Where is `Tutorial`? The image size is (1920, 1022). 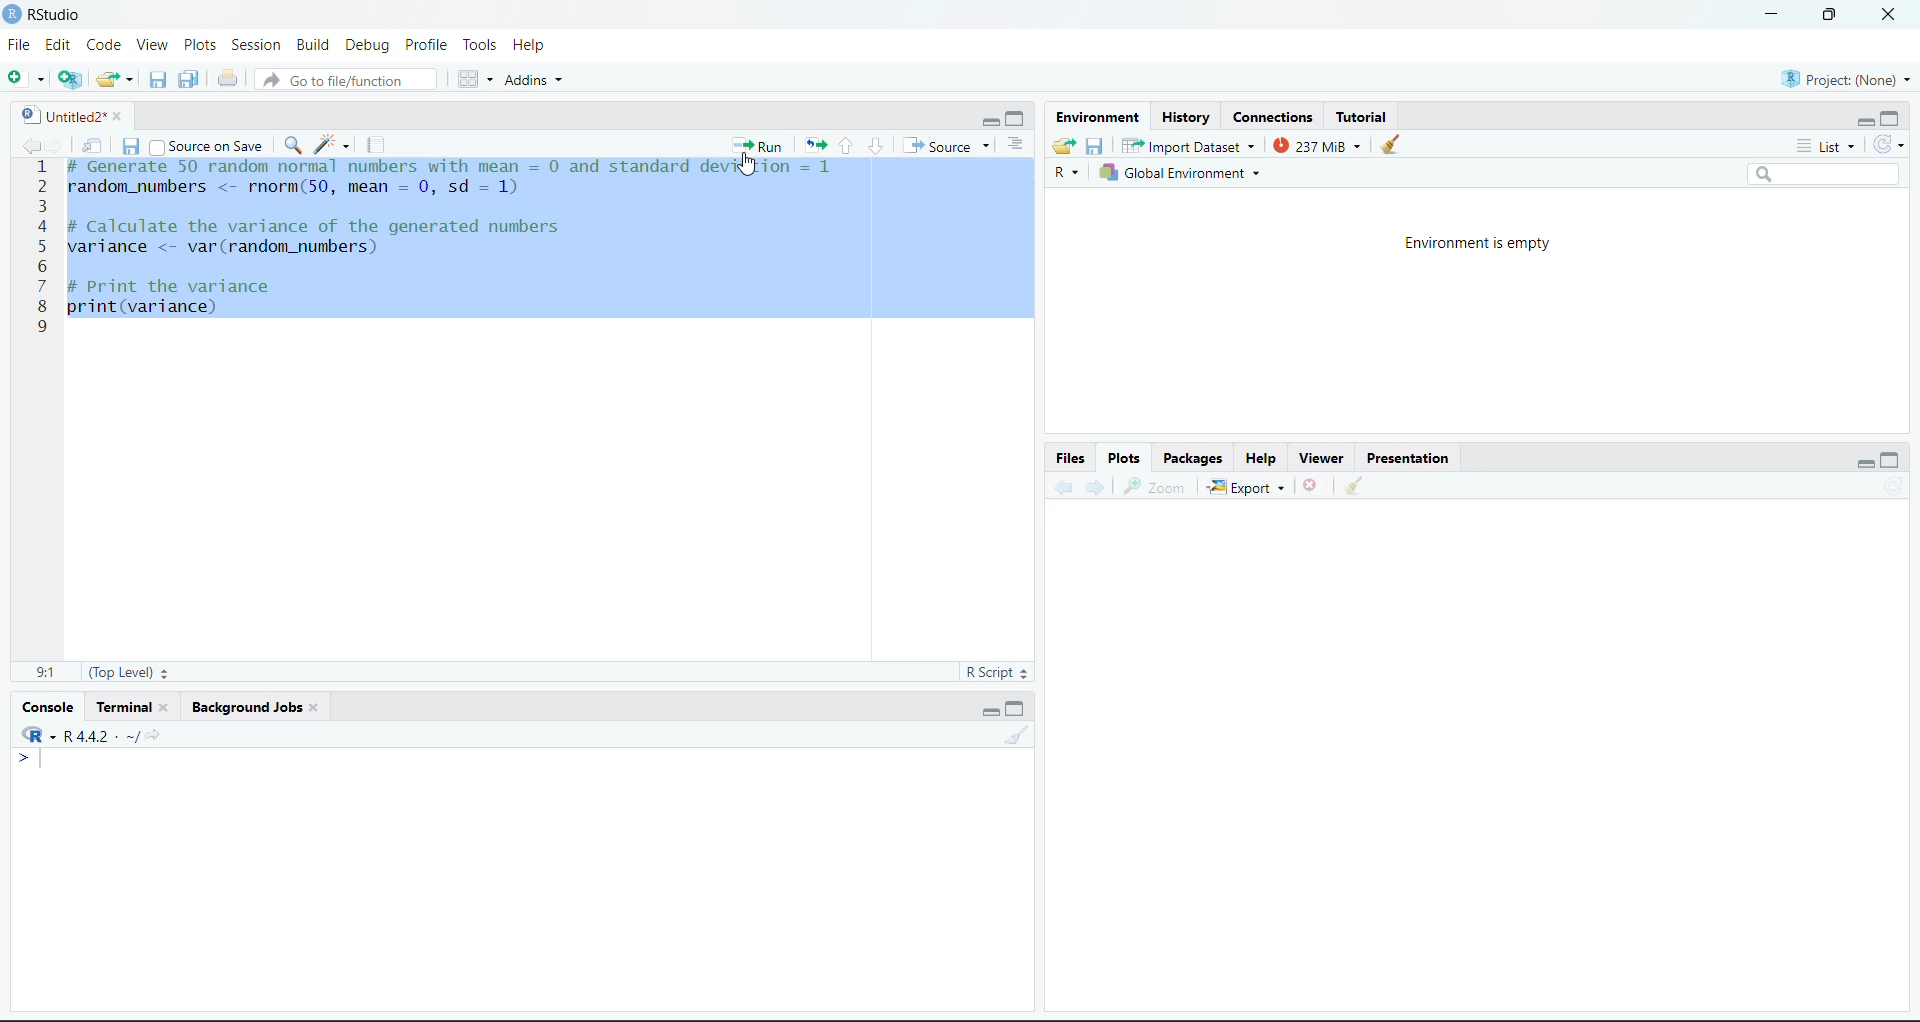 Tutorial is located at coordinates (1361, 118).